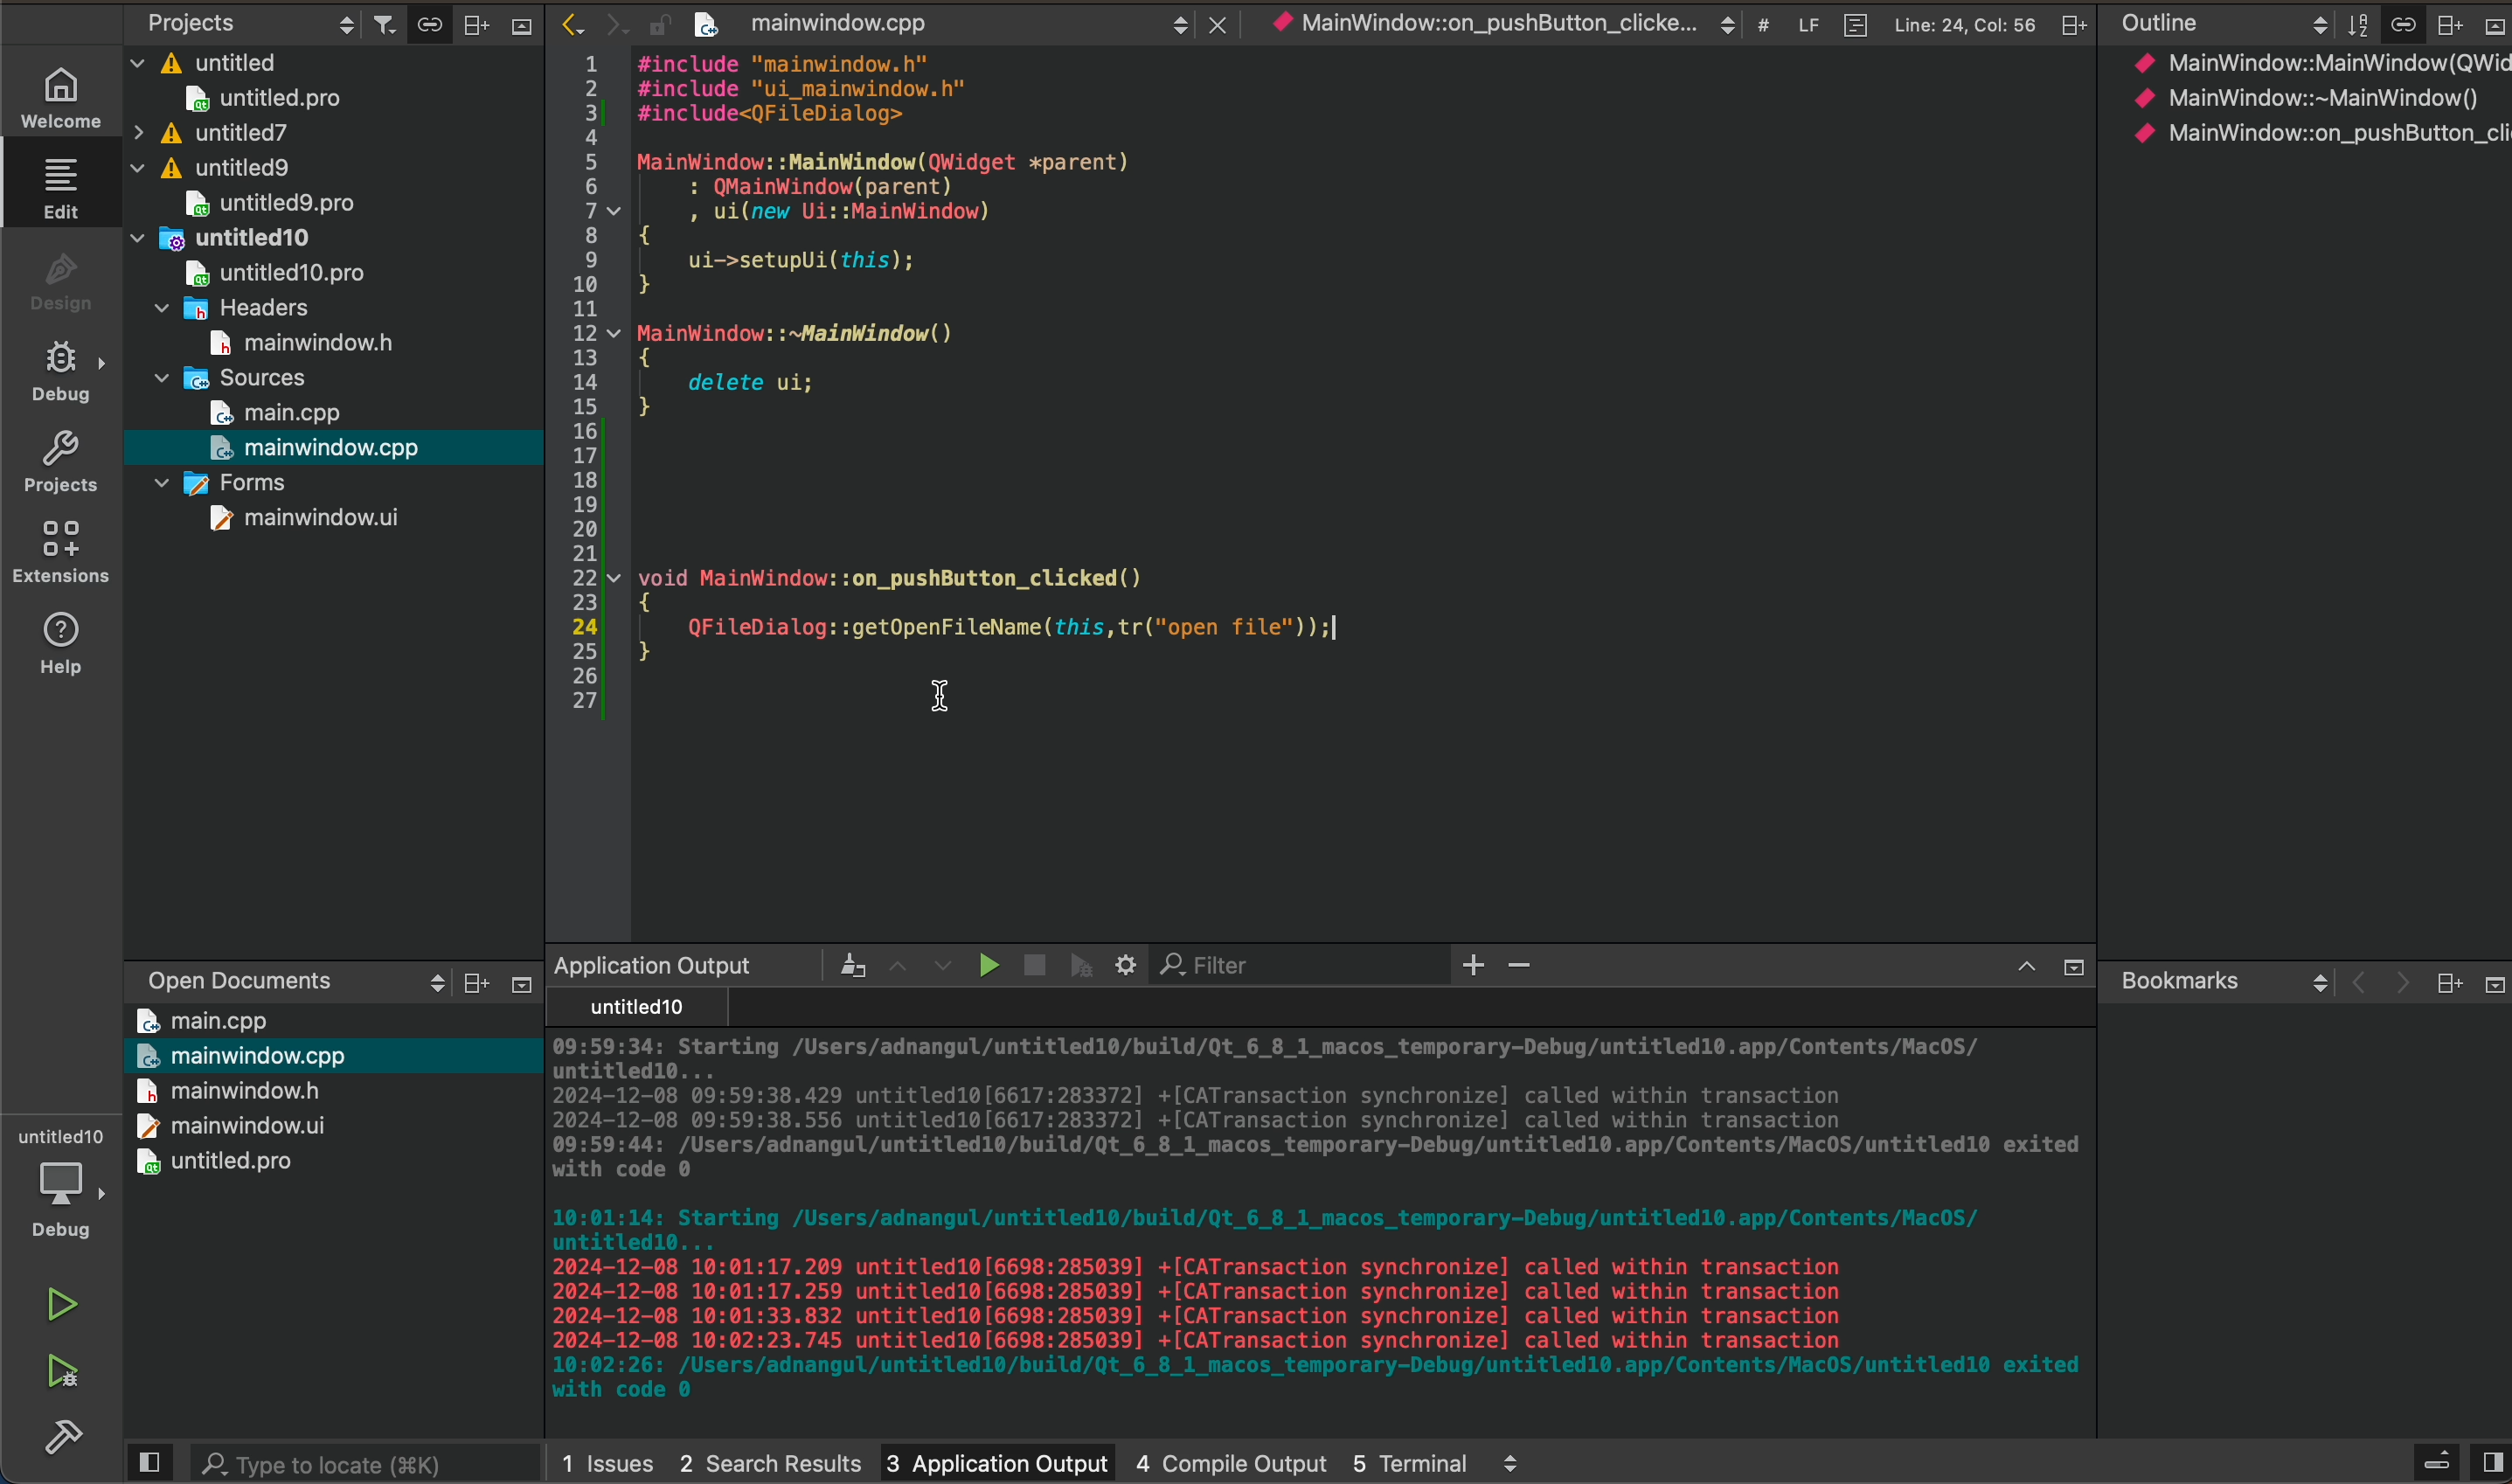 The height and width of the screenshot is (1484, 2512). Describe the element at coordinates (59, 1307) in the screenshot. I see `run` at that location.